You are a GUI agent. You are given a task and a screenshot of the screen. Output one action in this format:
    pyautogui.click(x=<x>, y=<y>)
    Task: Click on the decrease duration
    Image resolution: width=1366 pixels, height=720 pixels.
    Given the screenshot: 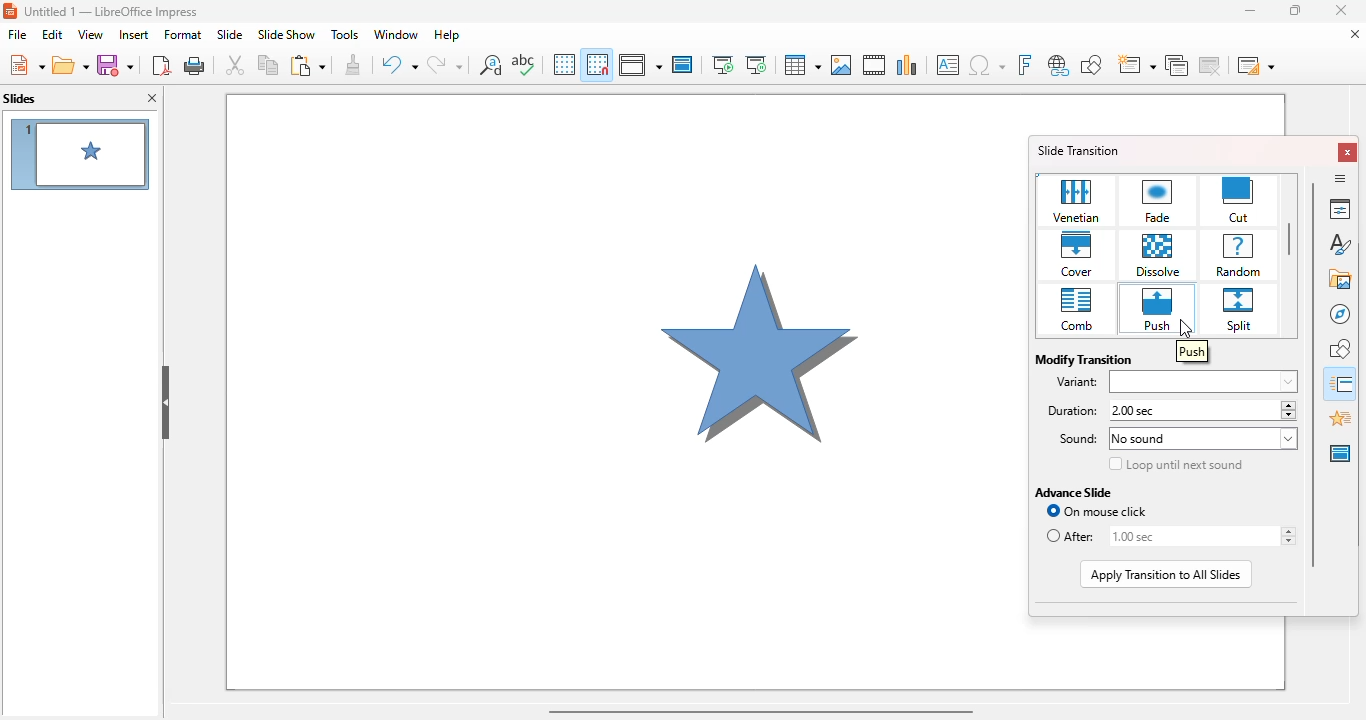 What is the action you would take?
    pyautogui.click(x=1287, y=416)
    